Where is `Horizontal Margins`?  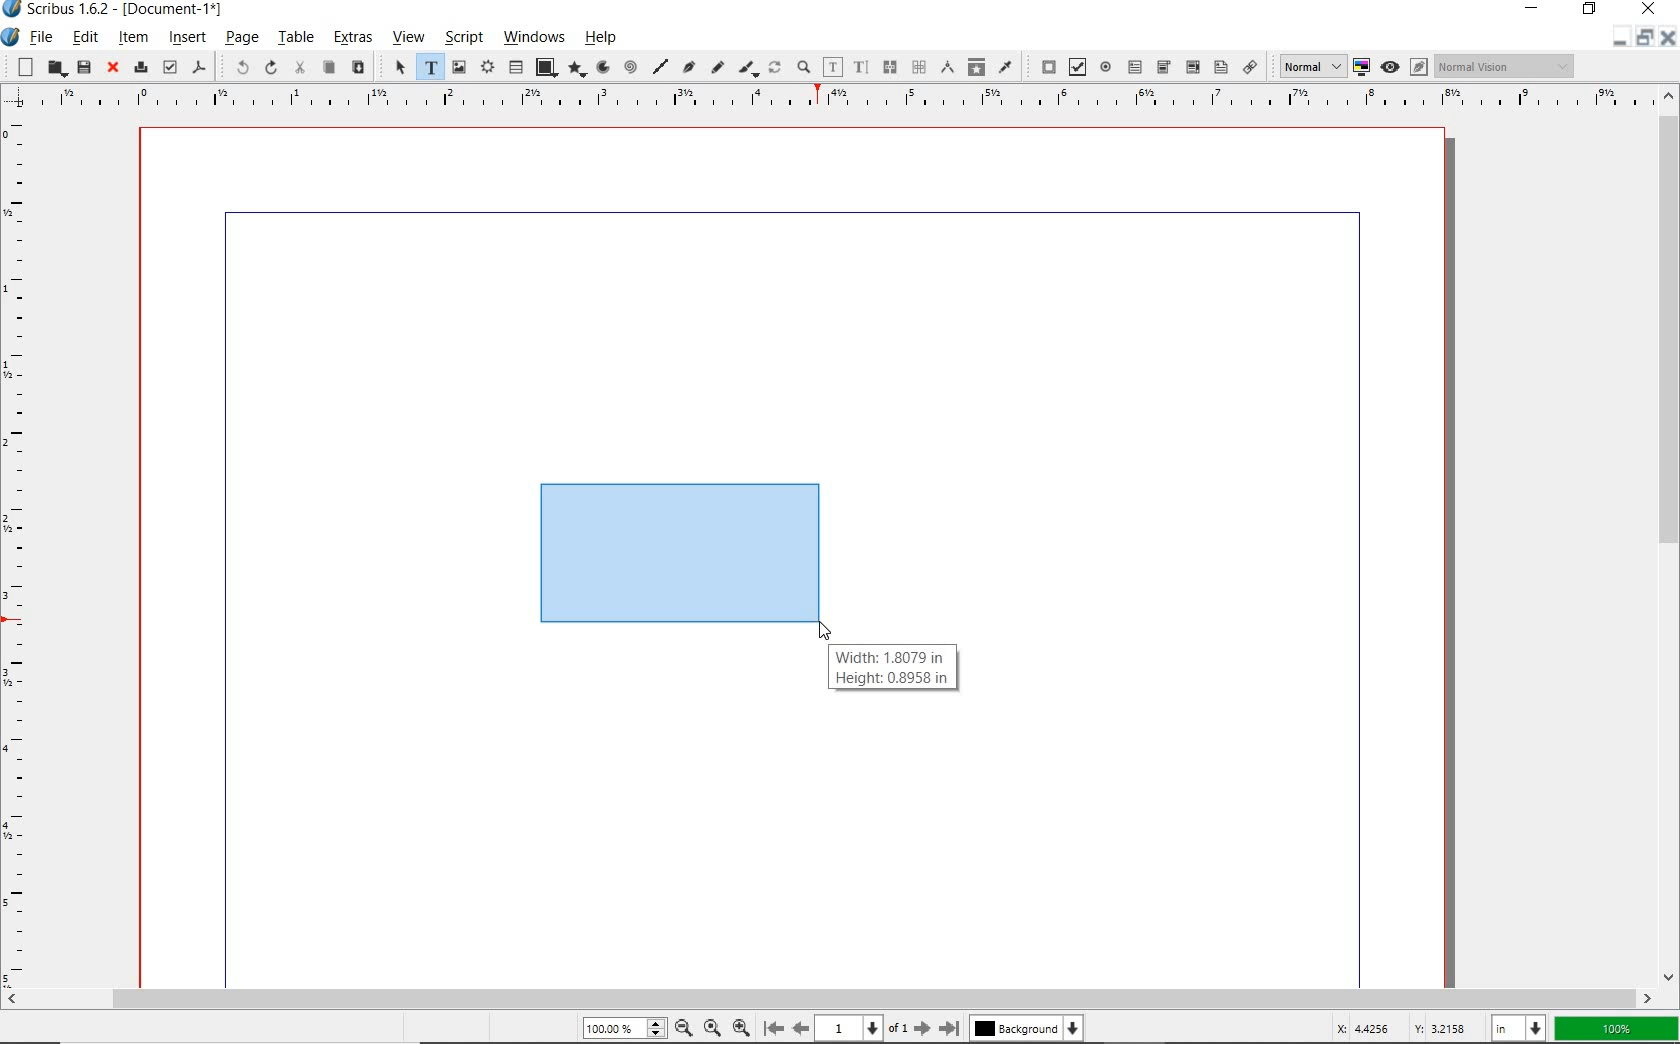
Horizontal Margins is located at coordinates (840, 97).